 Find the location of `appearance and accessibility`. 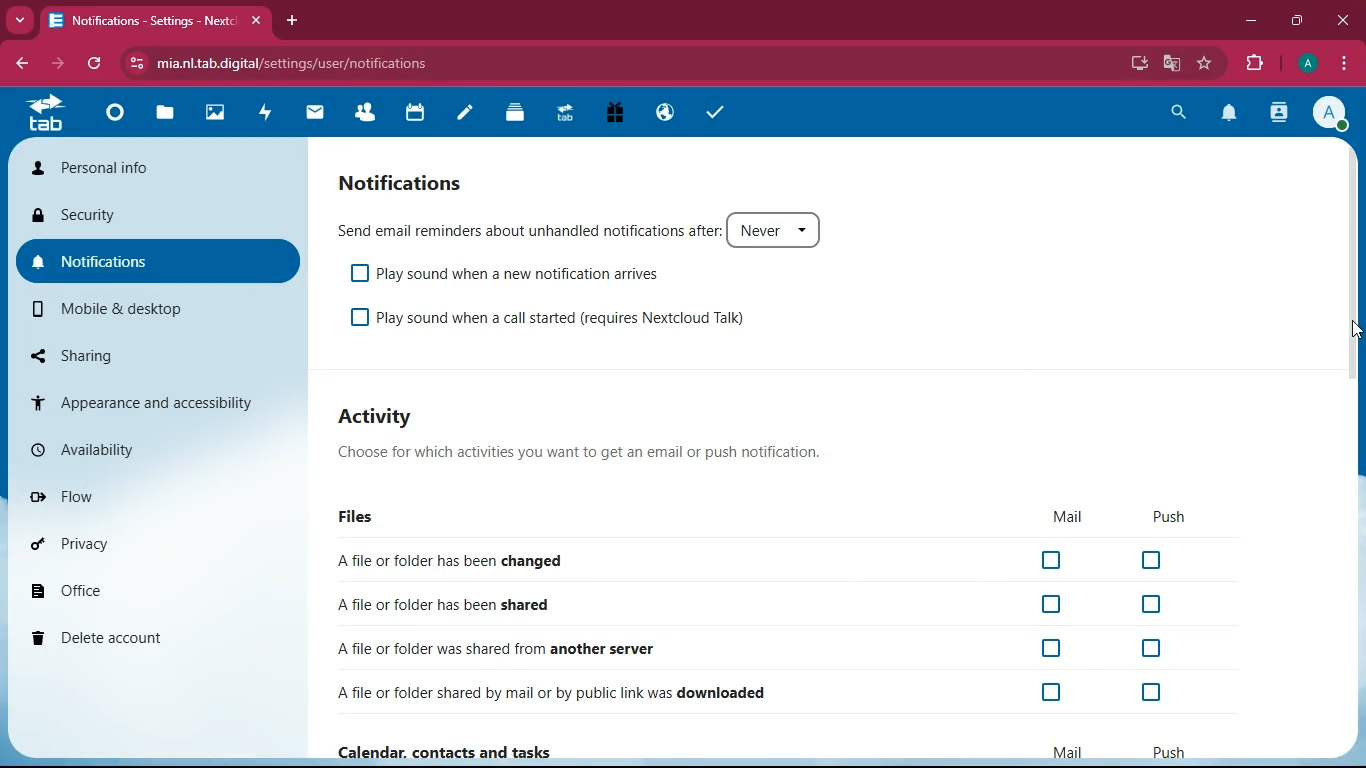

appearance and accessibility is located at coordinates (157, 401).